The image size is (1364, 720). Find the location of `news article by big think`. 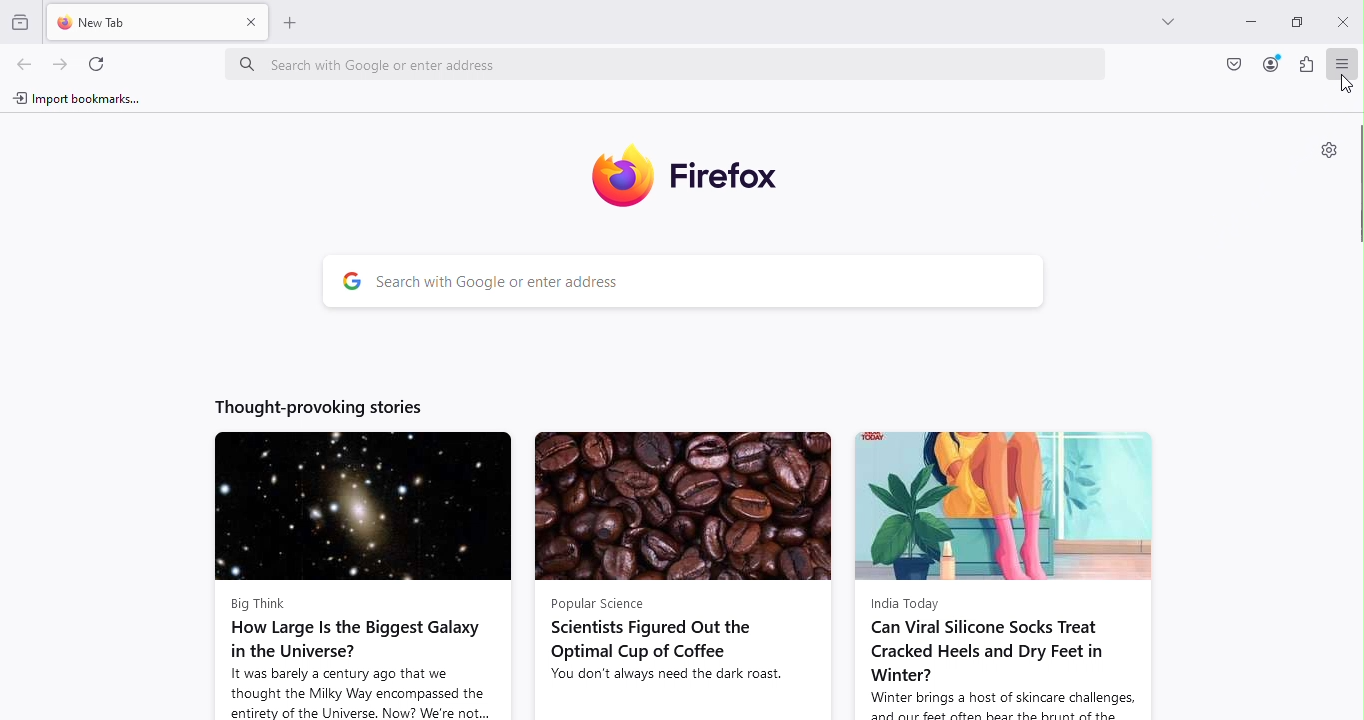

news article by big think is located at coordinates (362, 575).